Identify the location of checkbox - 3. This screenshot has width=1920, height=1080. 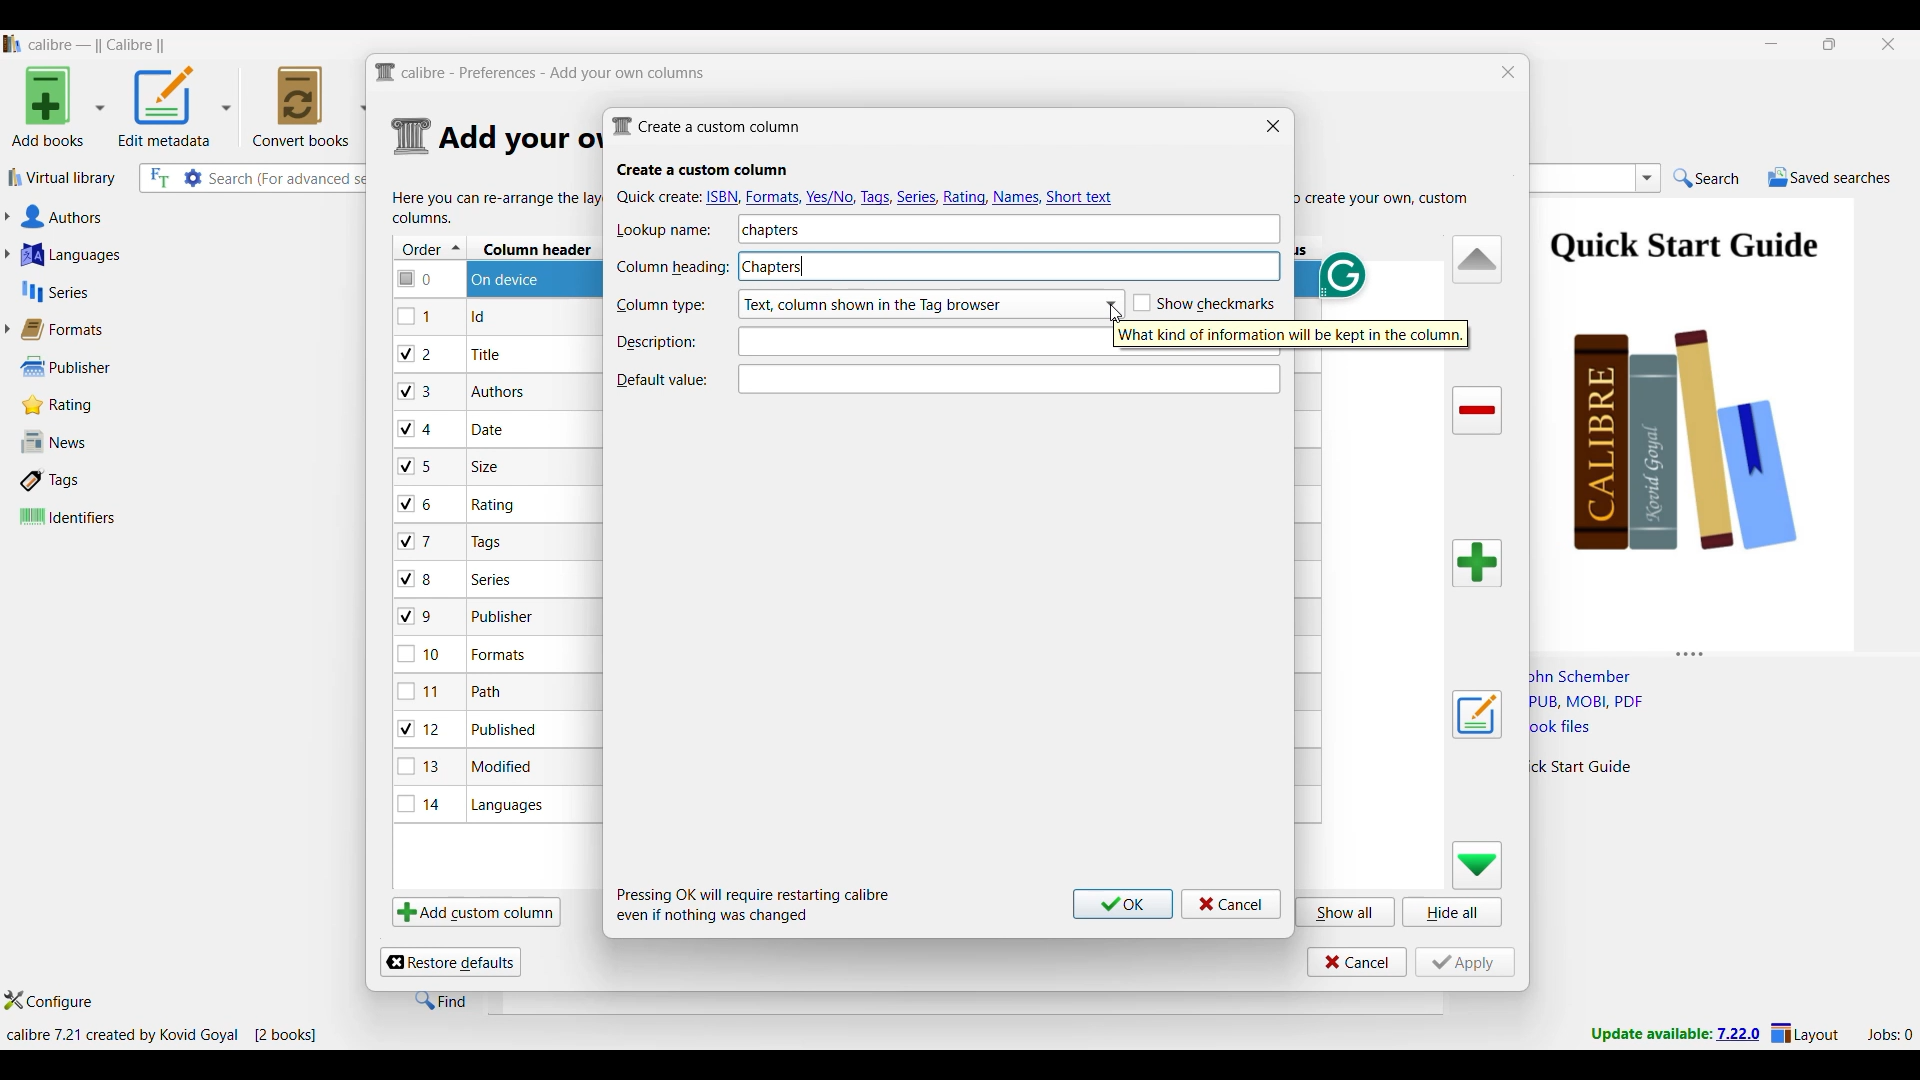
(417, 392).